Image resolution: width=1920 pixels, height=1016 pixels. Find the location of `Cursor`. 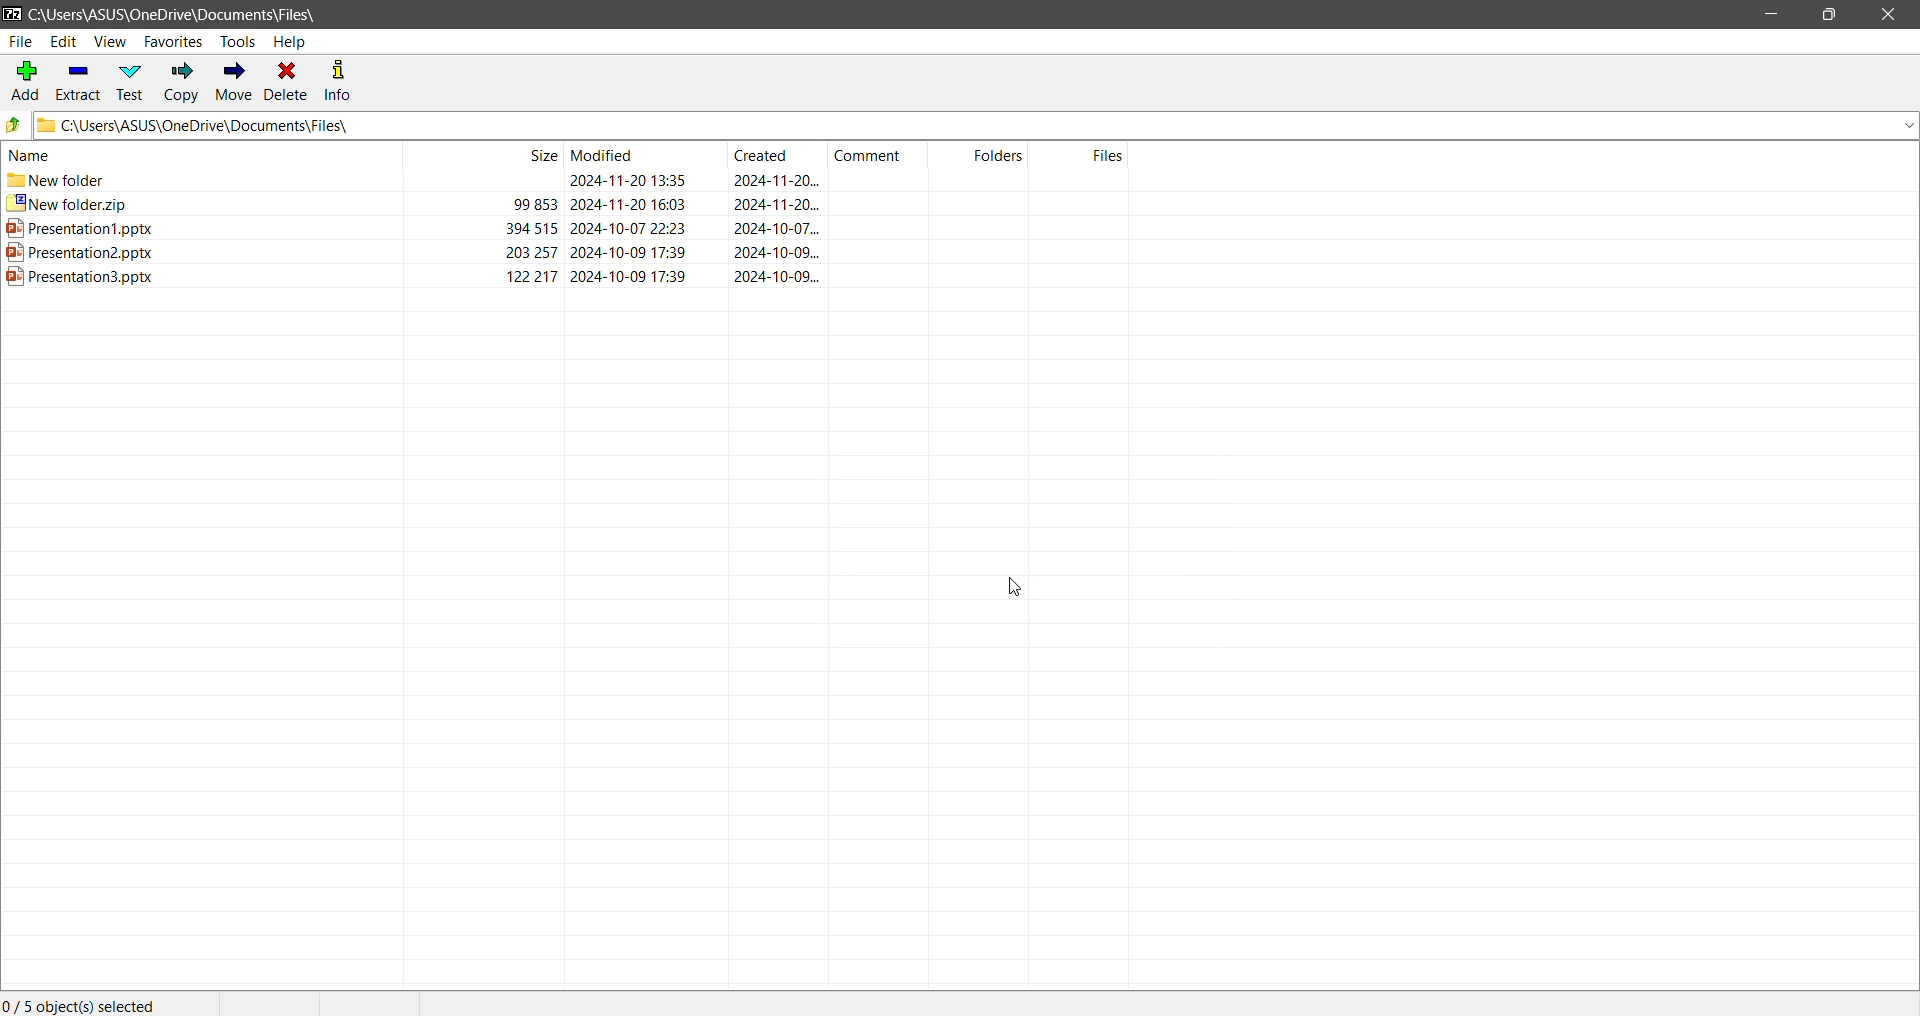

Cursor is located at coordinates (1012, 588).